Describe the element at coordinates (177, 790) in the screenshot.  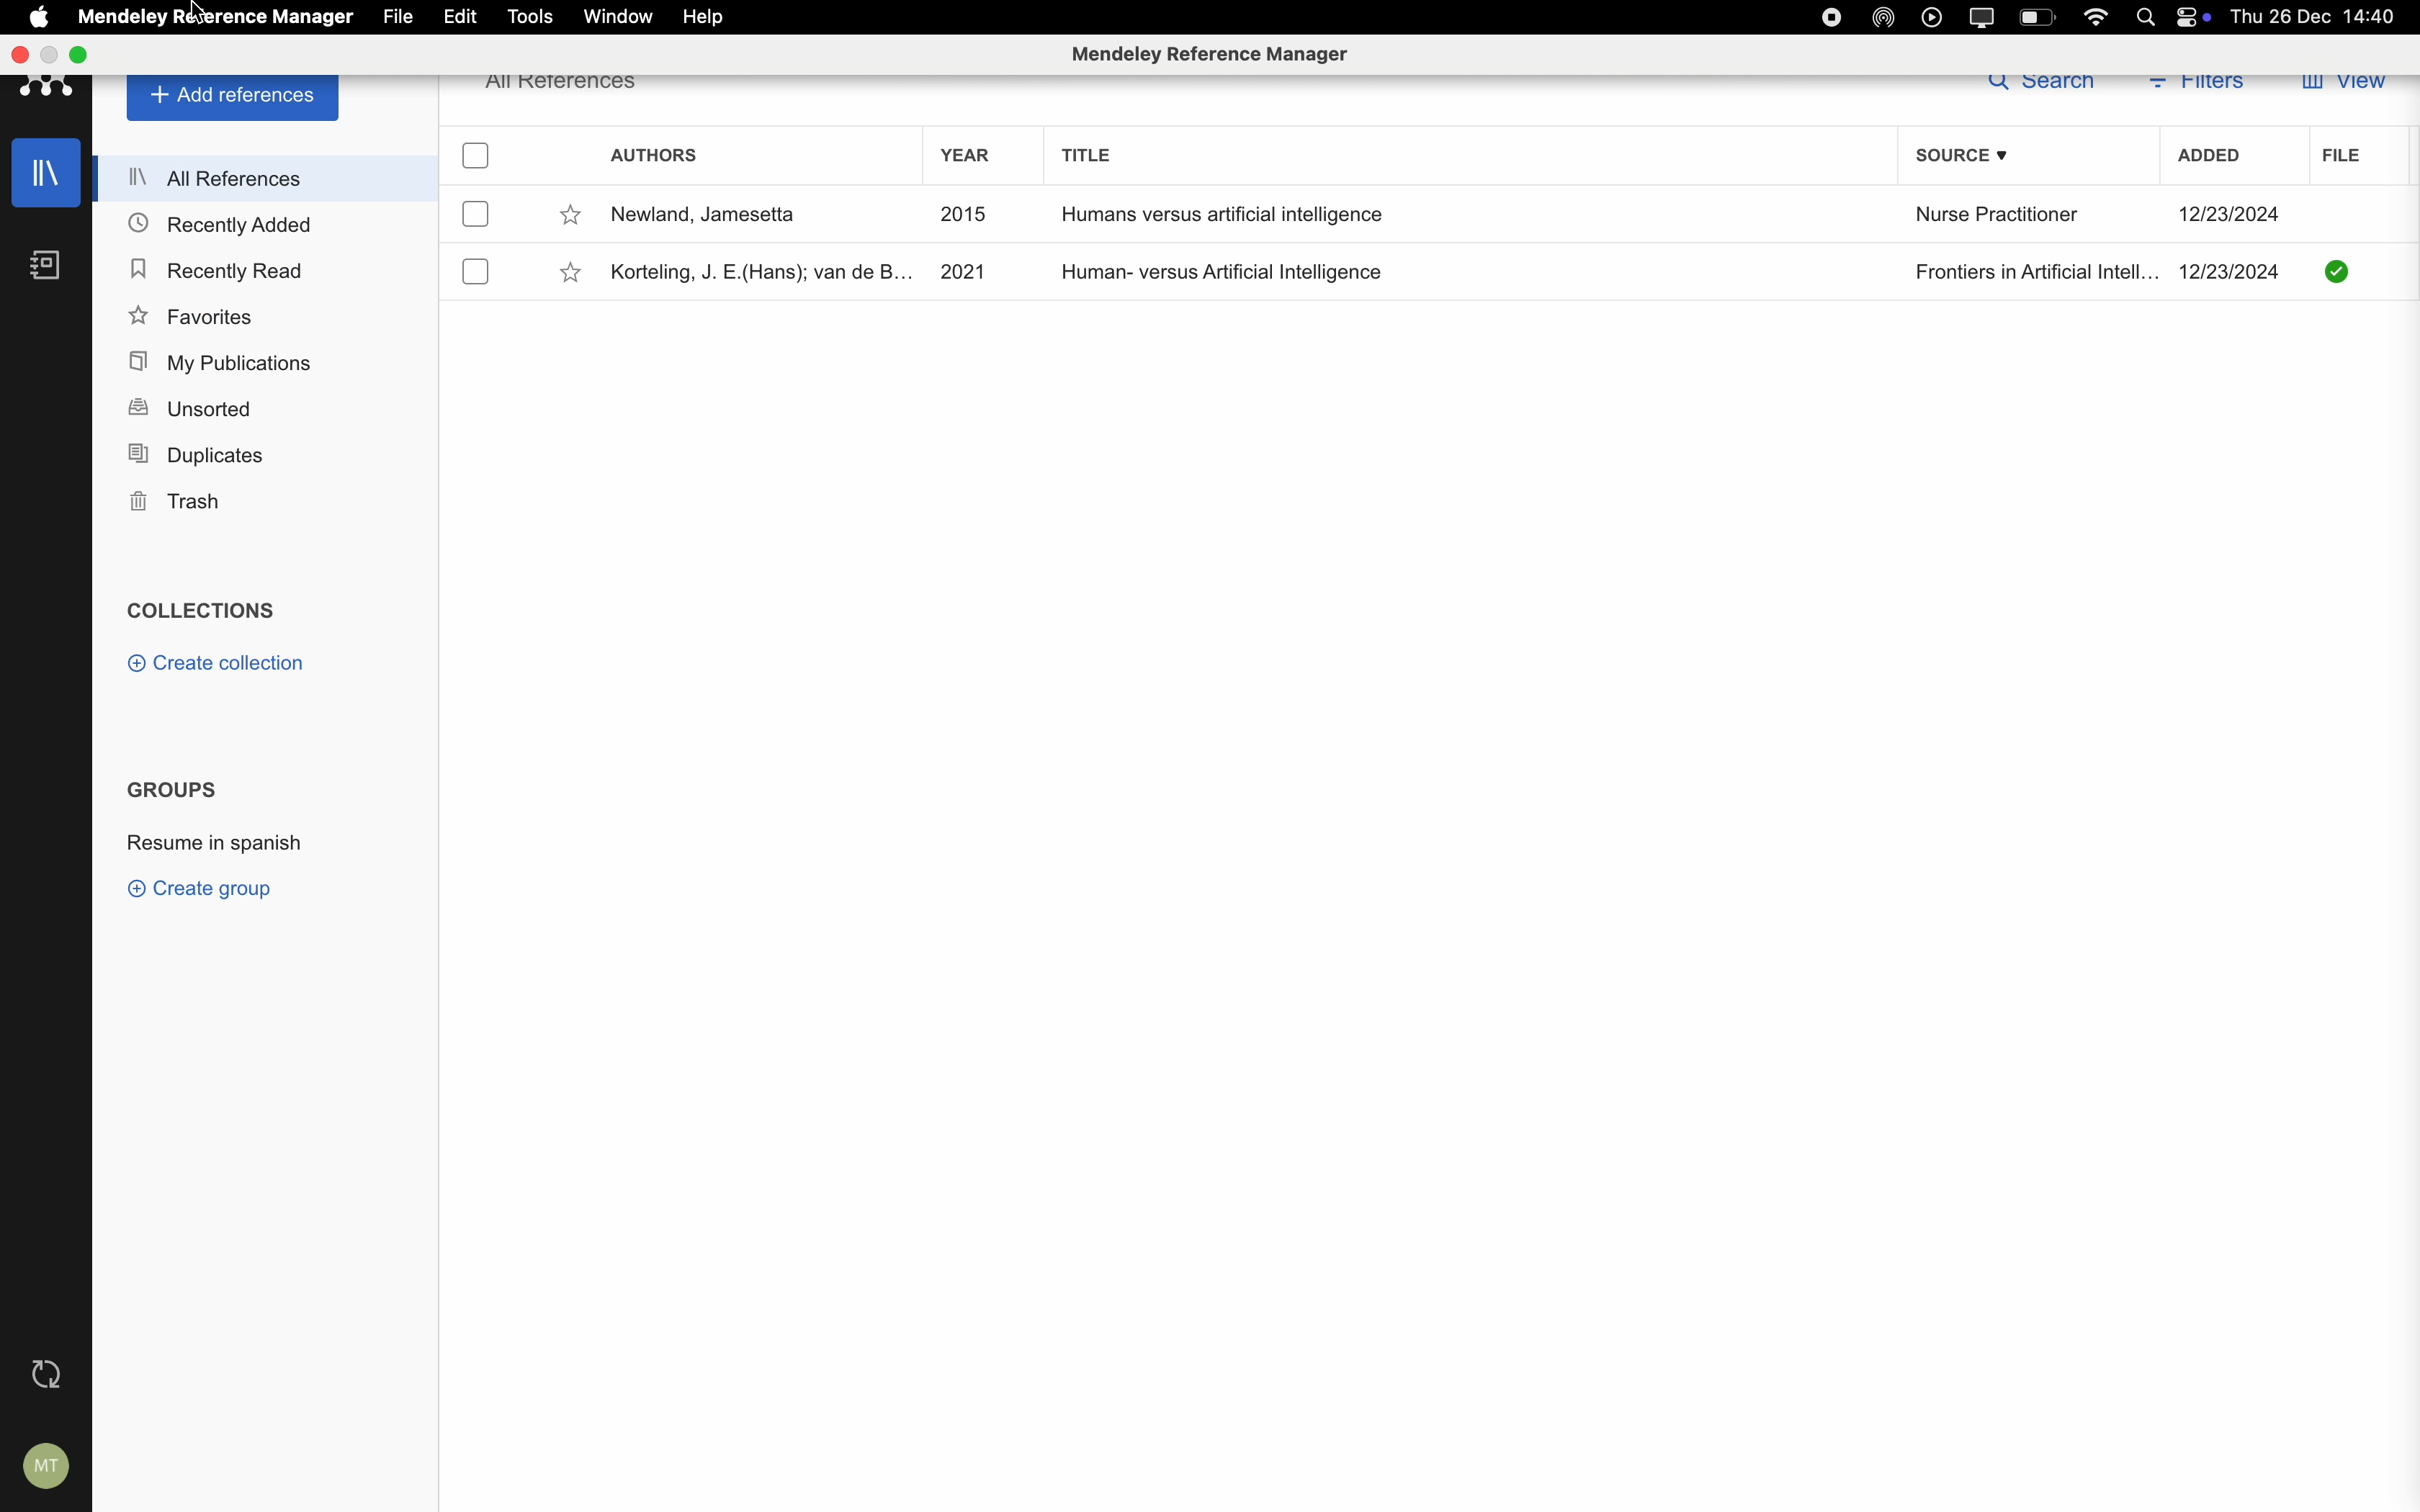
I see `groups` at that location.